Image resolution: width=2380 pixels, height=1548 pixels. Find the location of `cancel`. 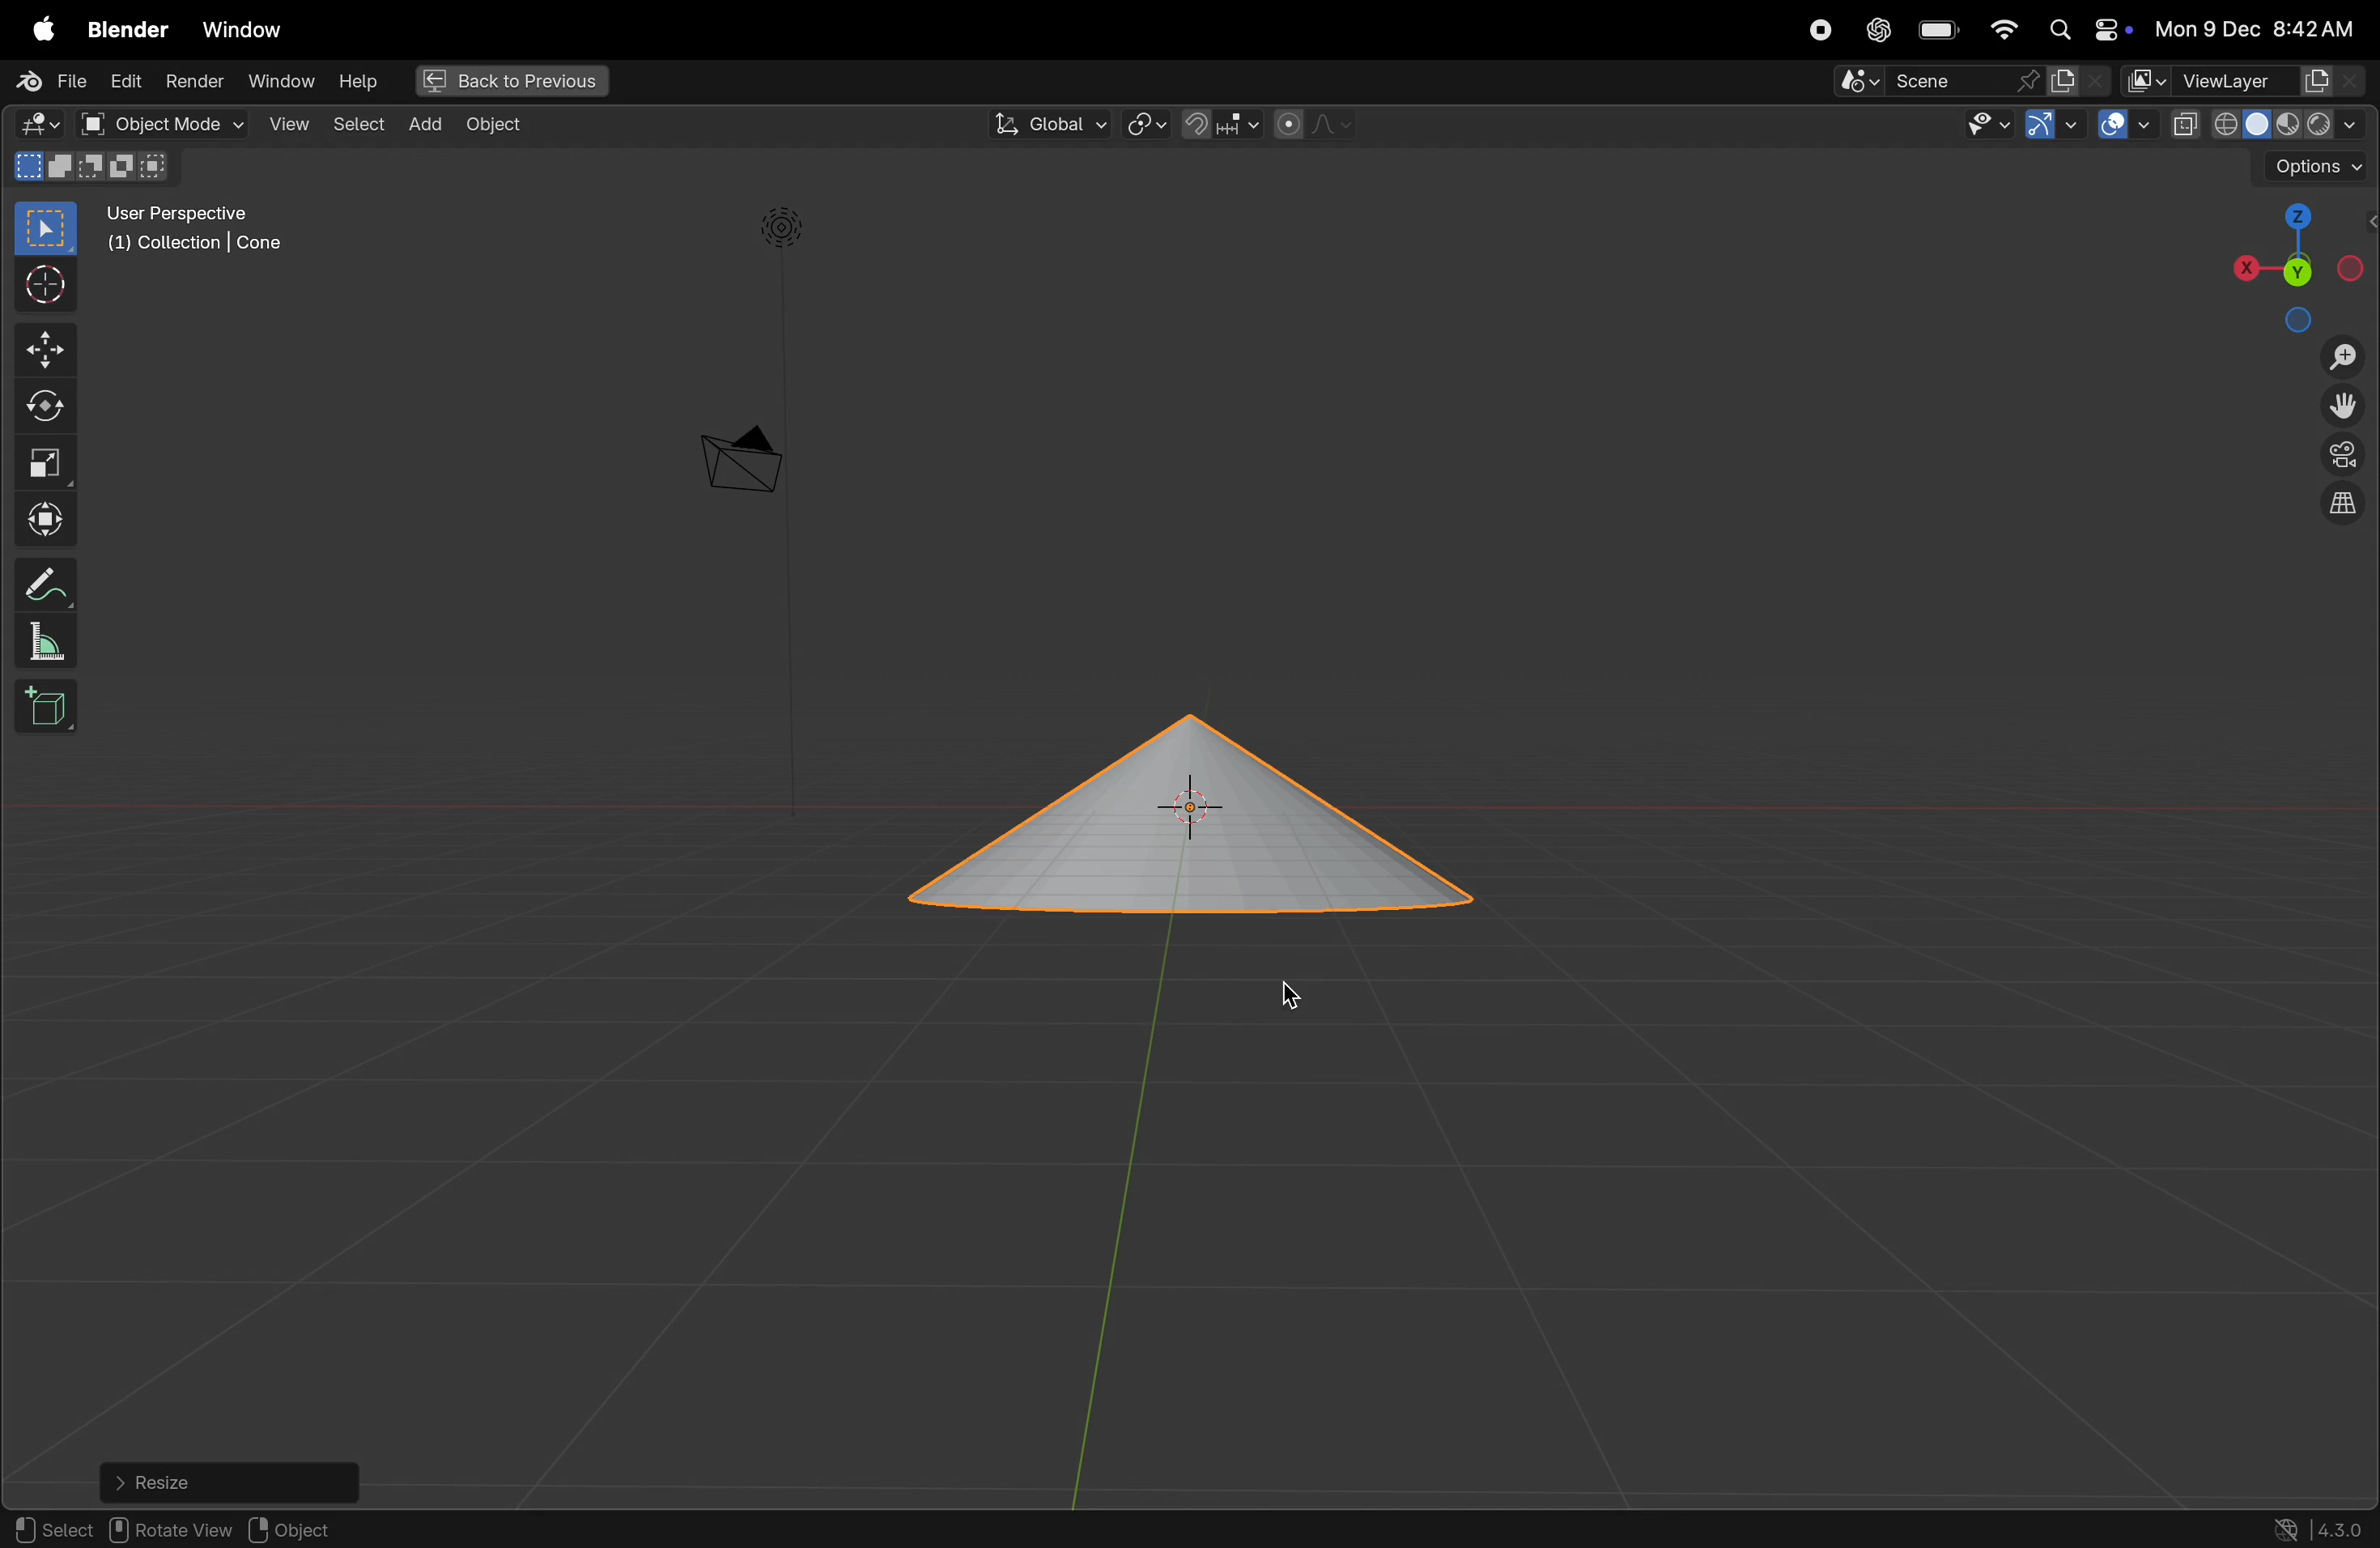

cancel is located at coordinates (164, 1528).